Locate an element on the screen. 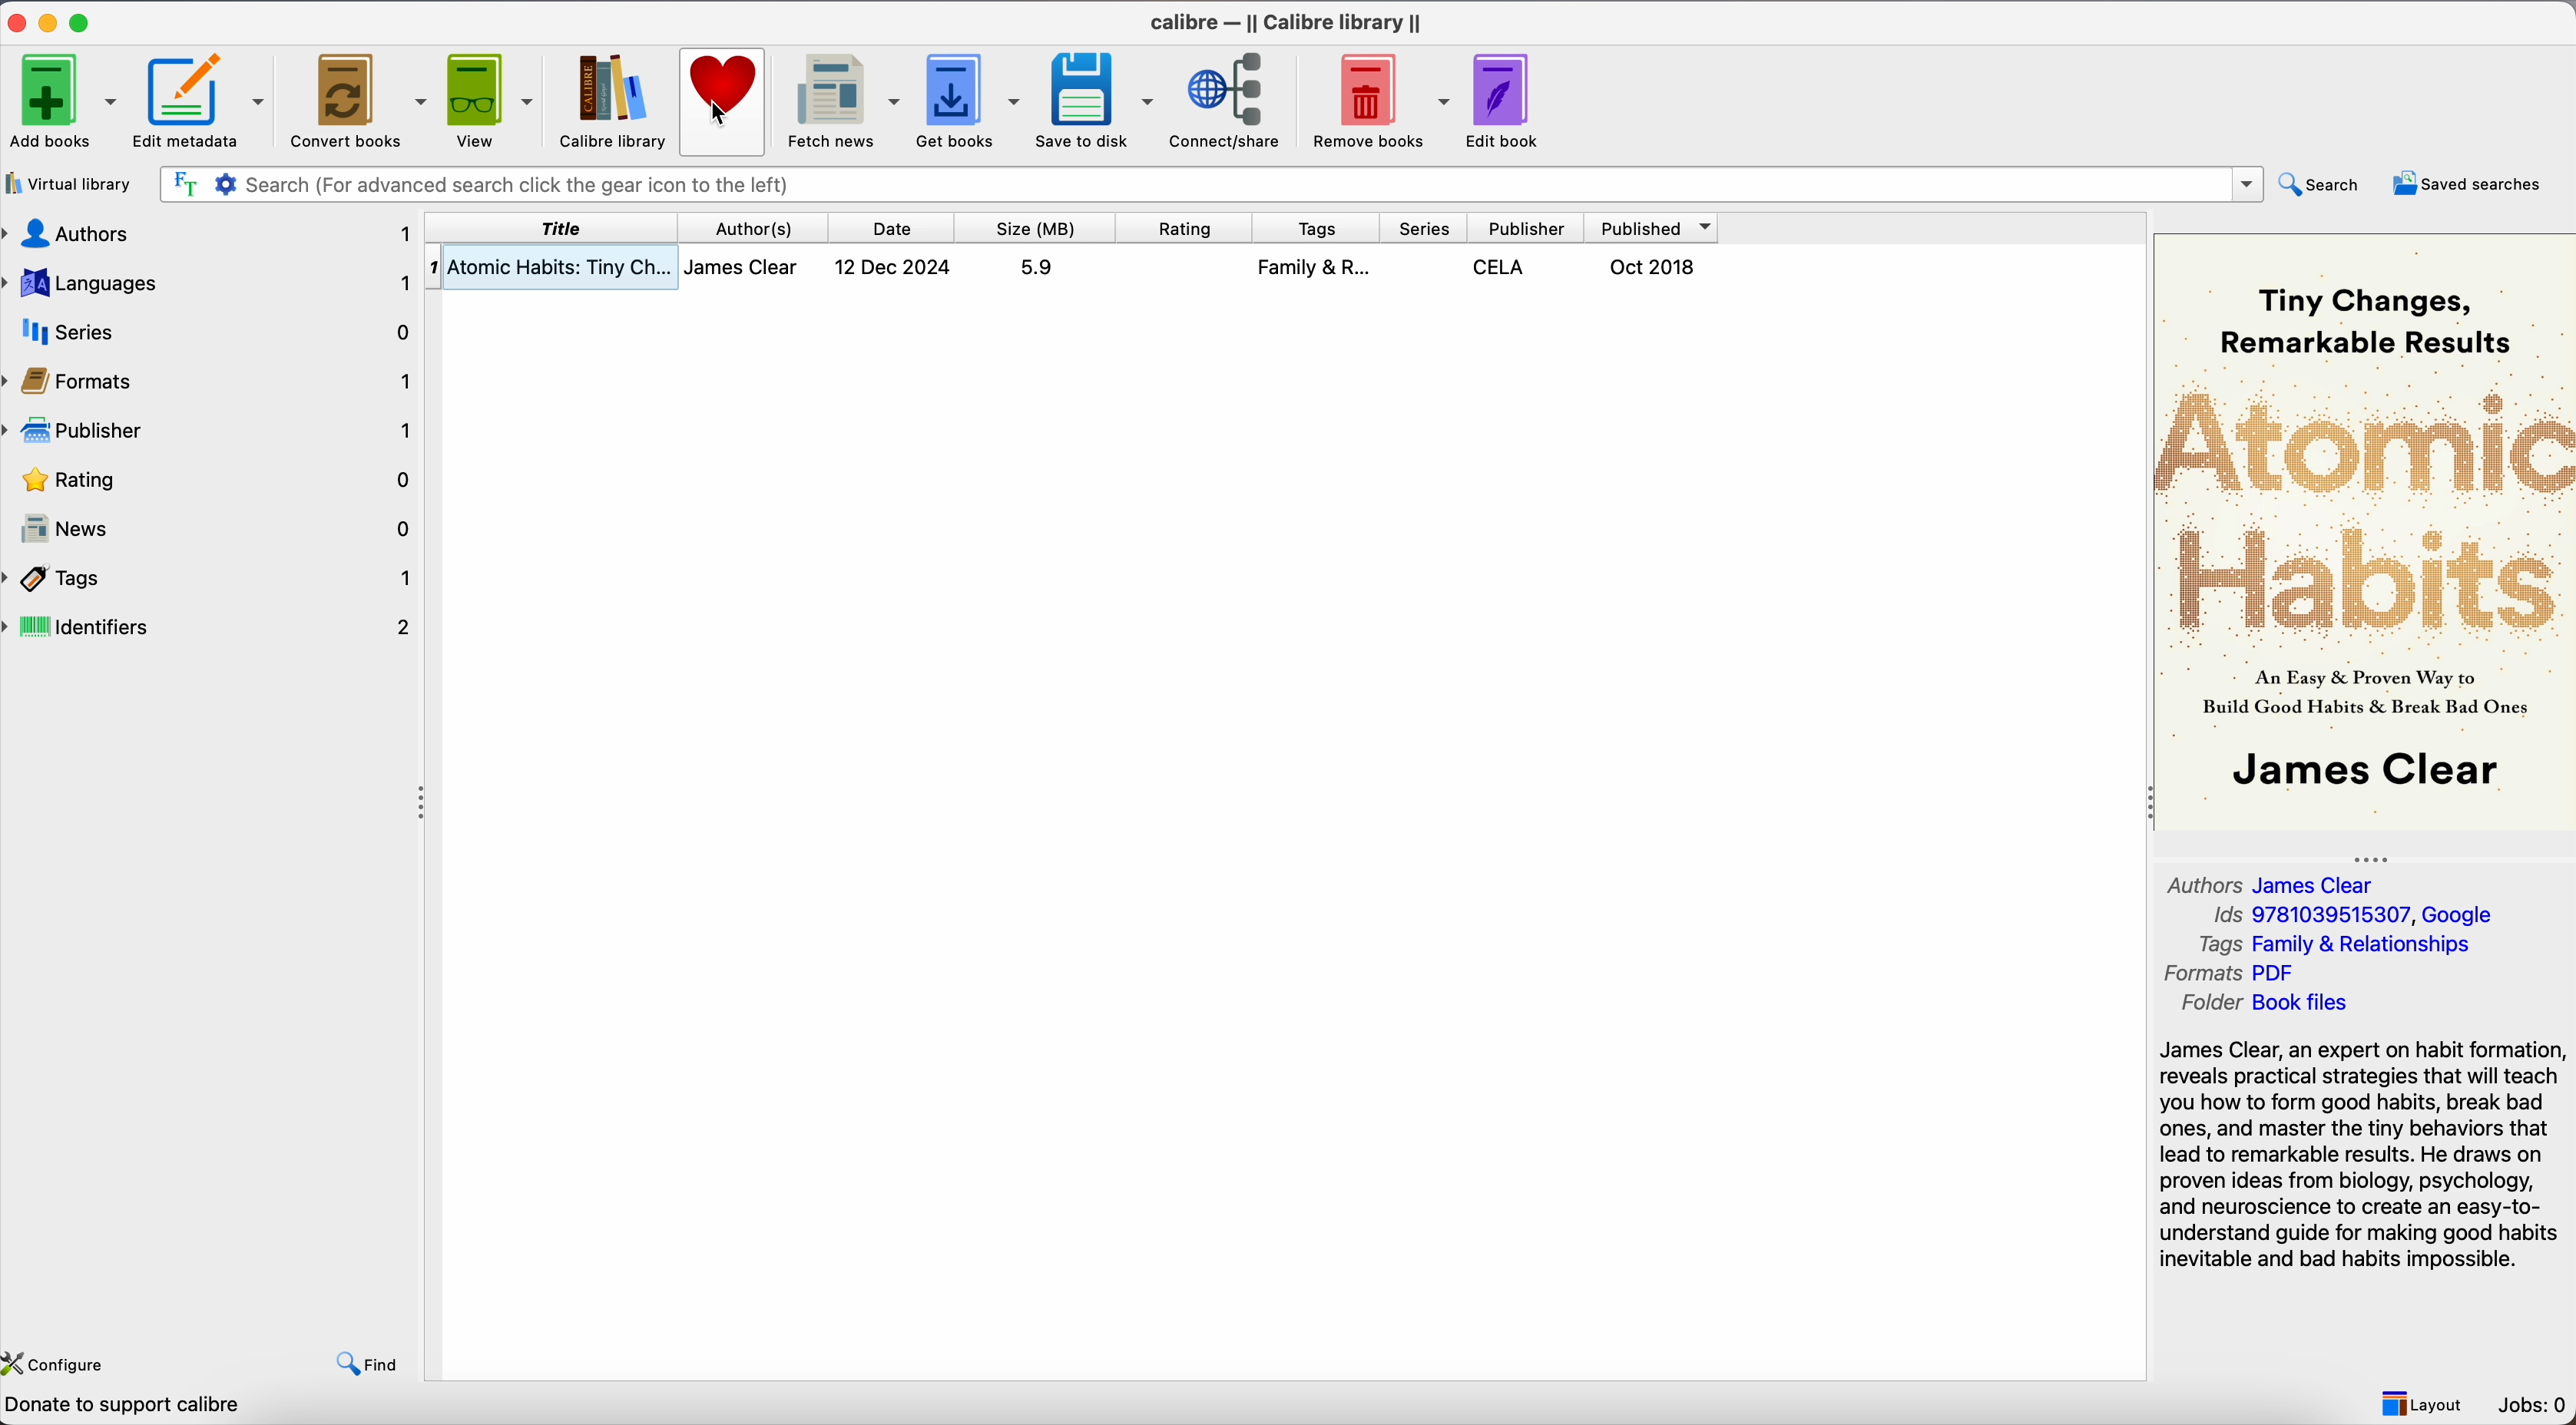 The image size is (2576, 1425). formats is located at coordinates (211, 381).